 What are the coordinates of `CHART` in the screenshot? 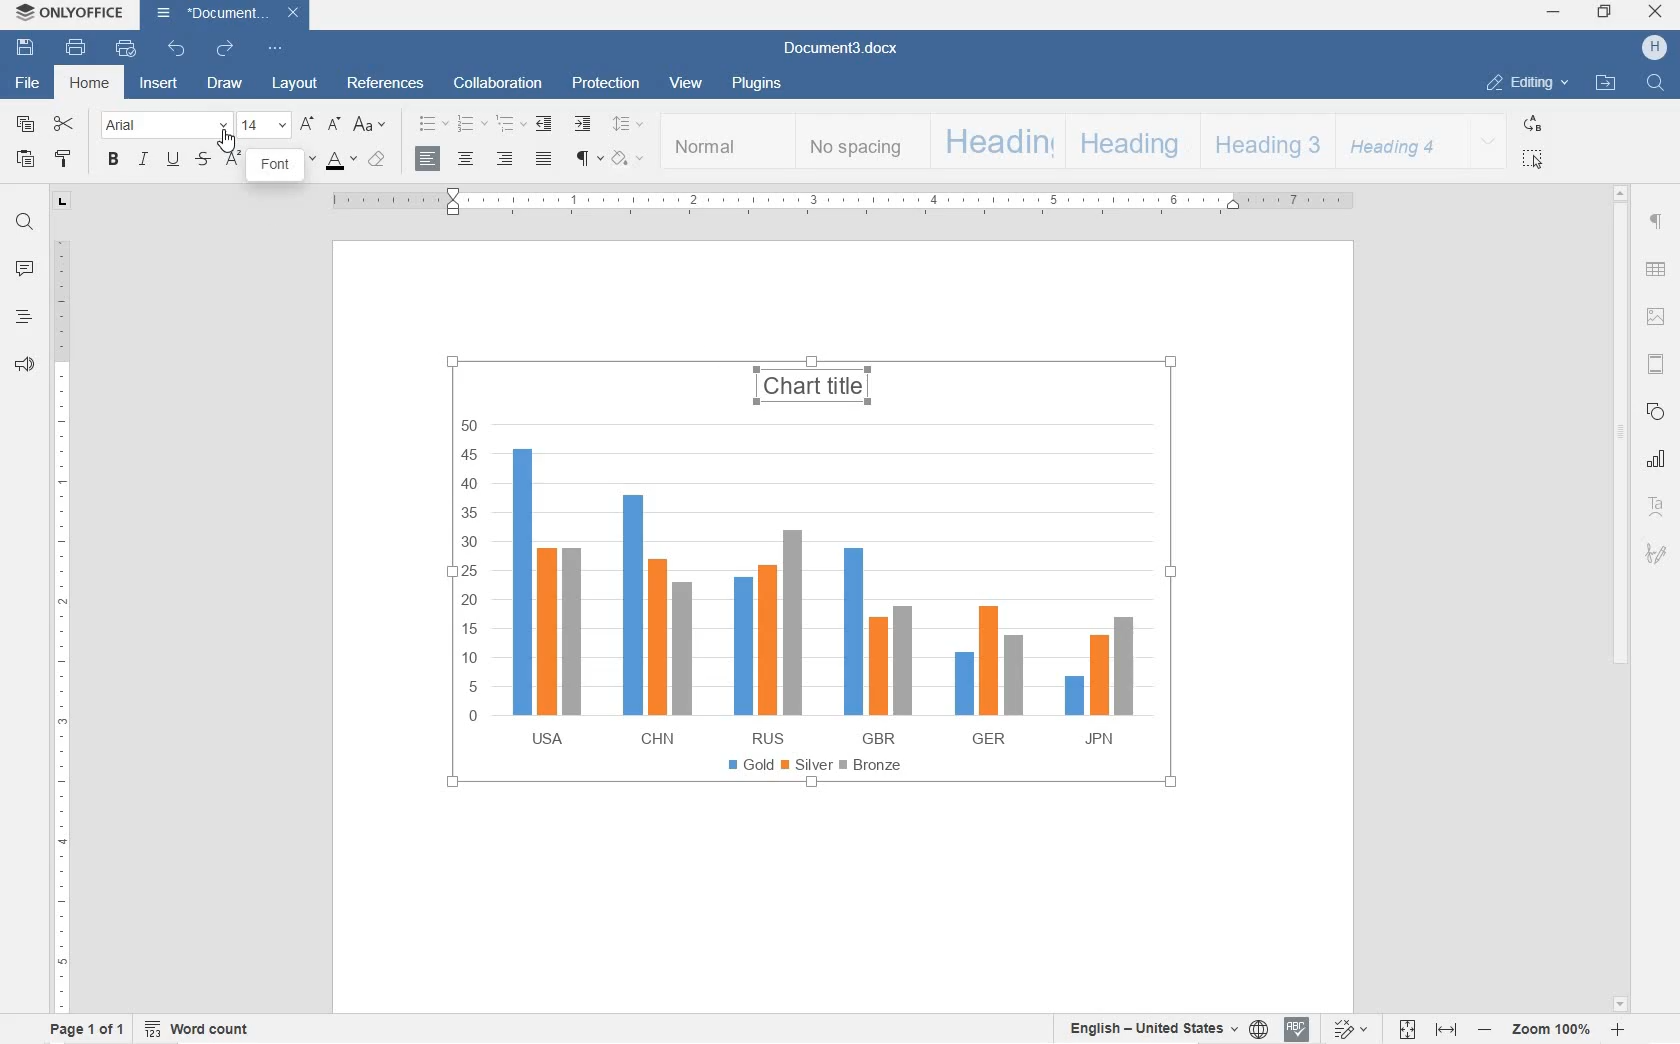 It's located at (818, 647).